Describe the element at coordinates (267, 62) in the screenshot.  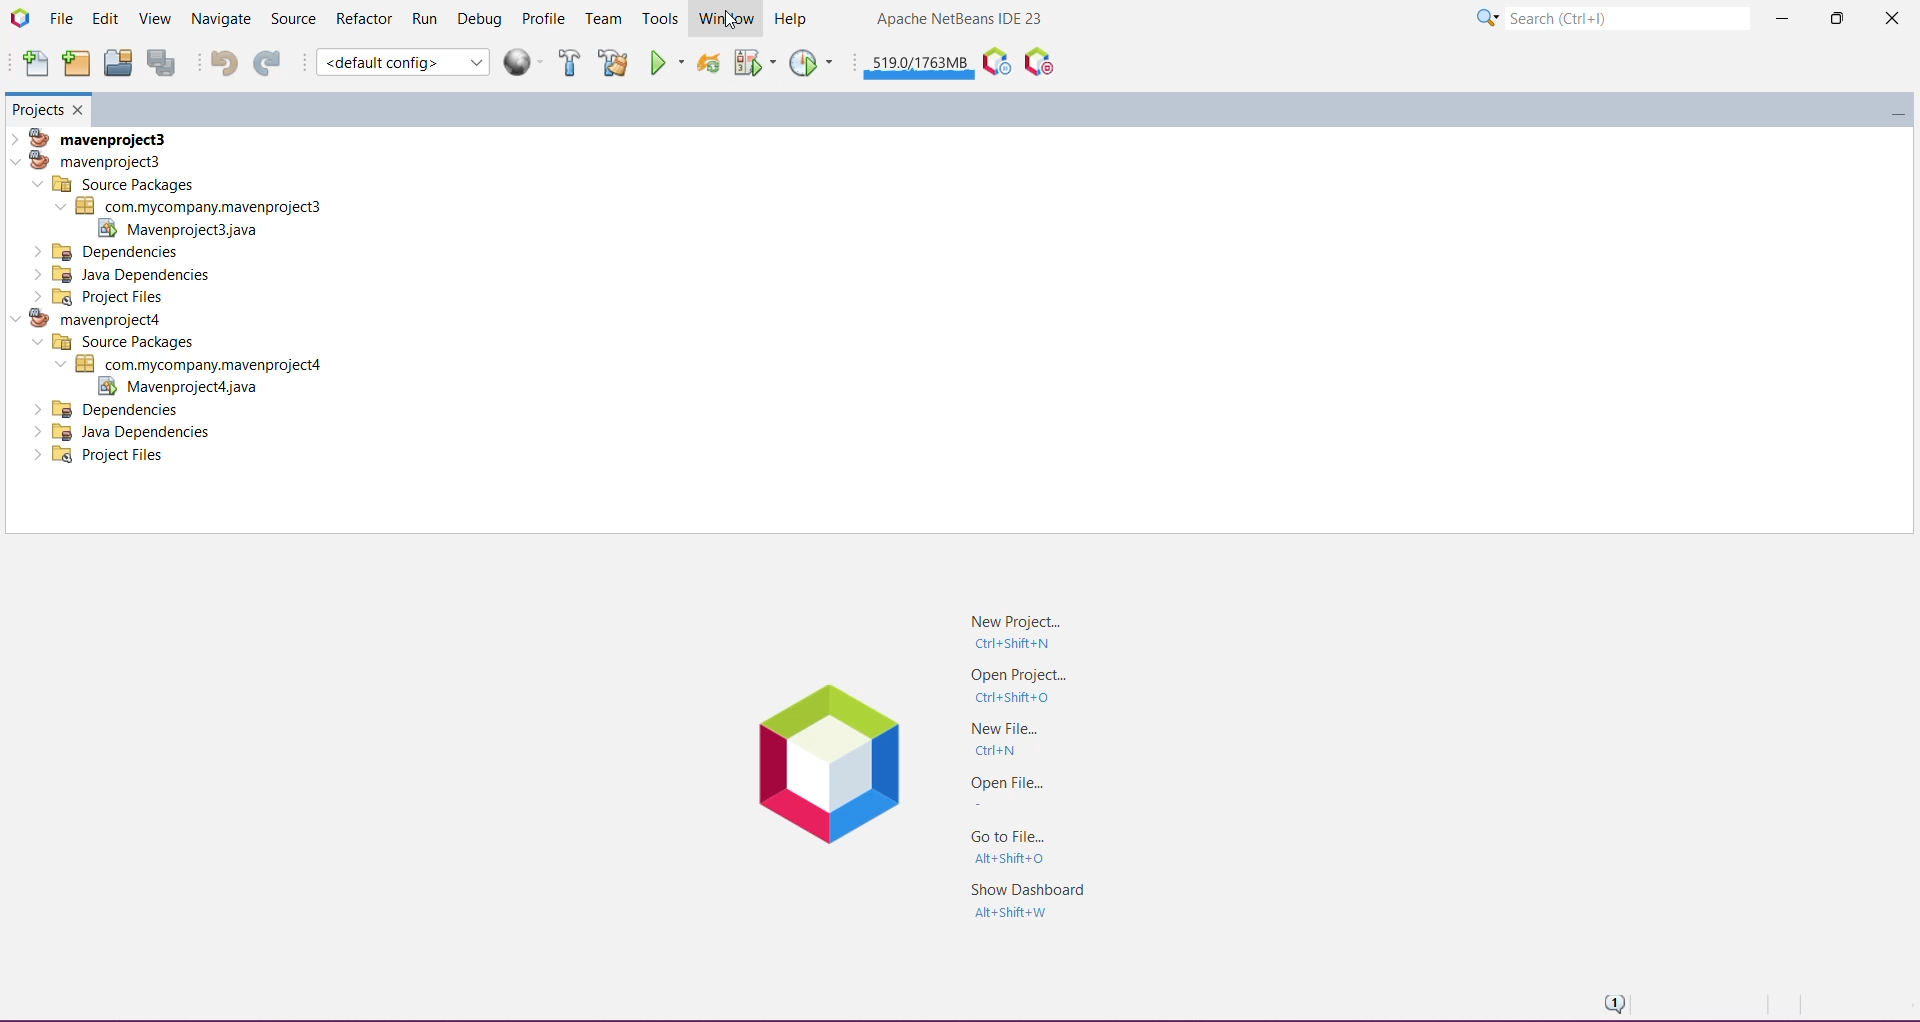
I see `Redo` at that location.